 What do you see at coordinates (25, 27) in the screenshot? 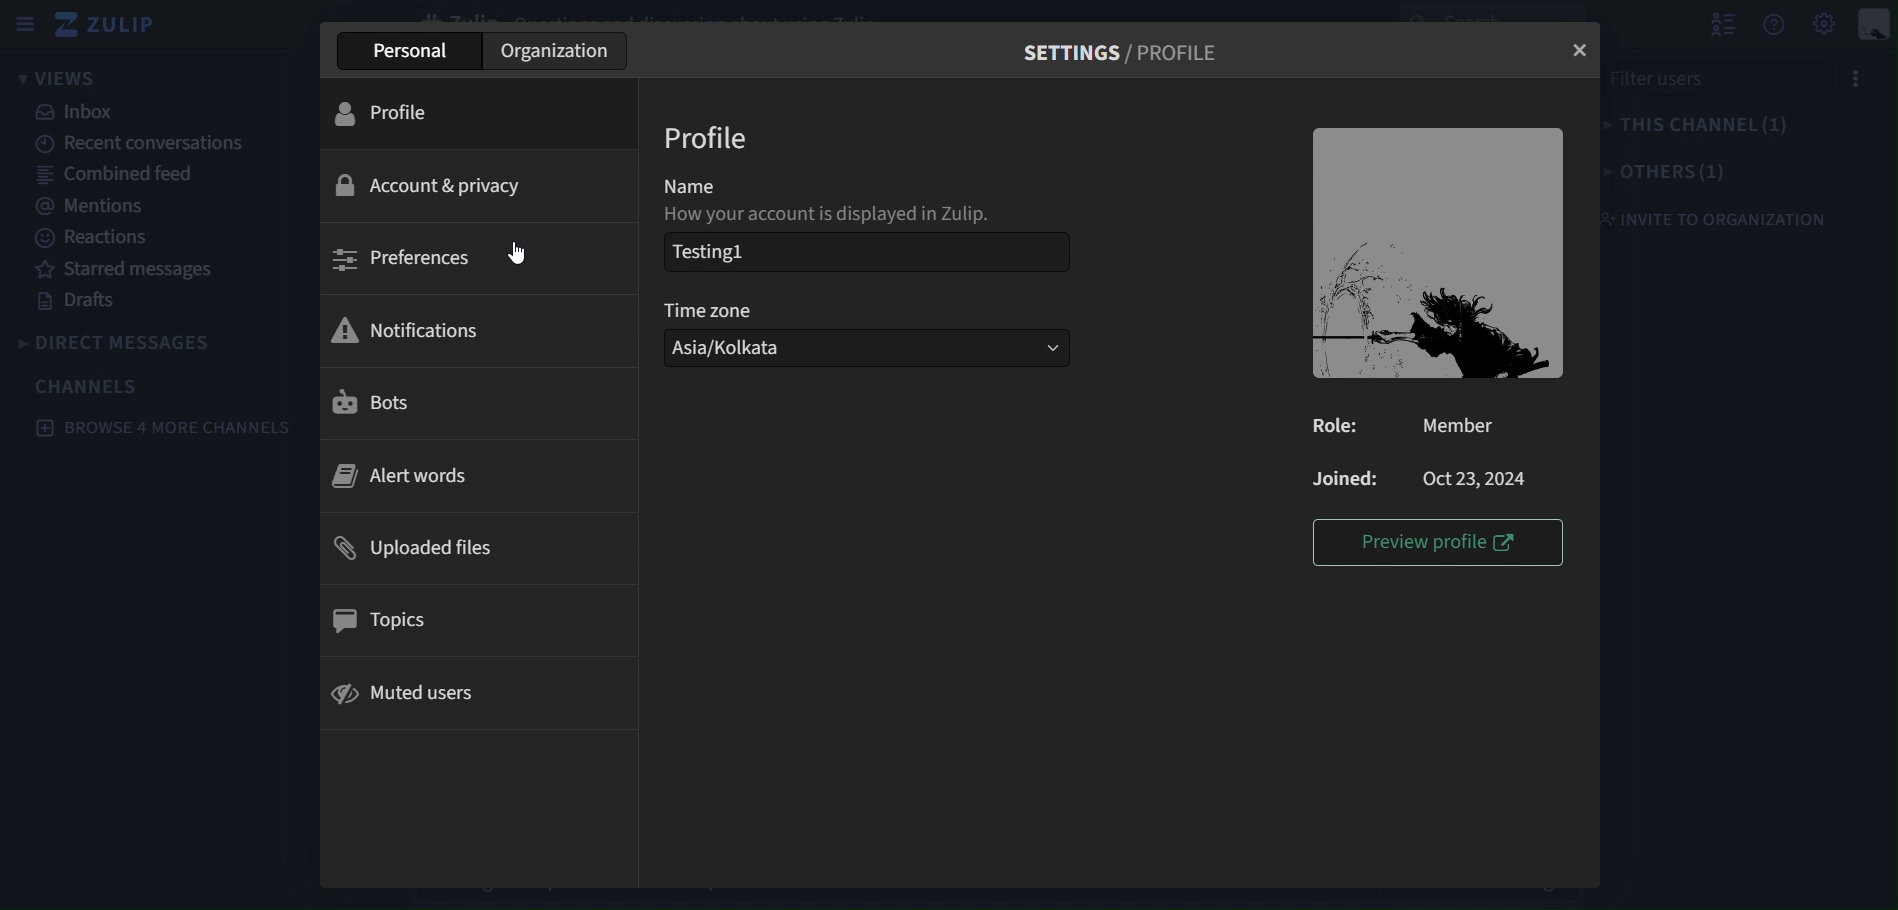
I see `sidebar` at bounding box center [25, 27].